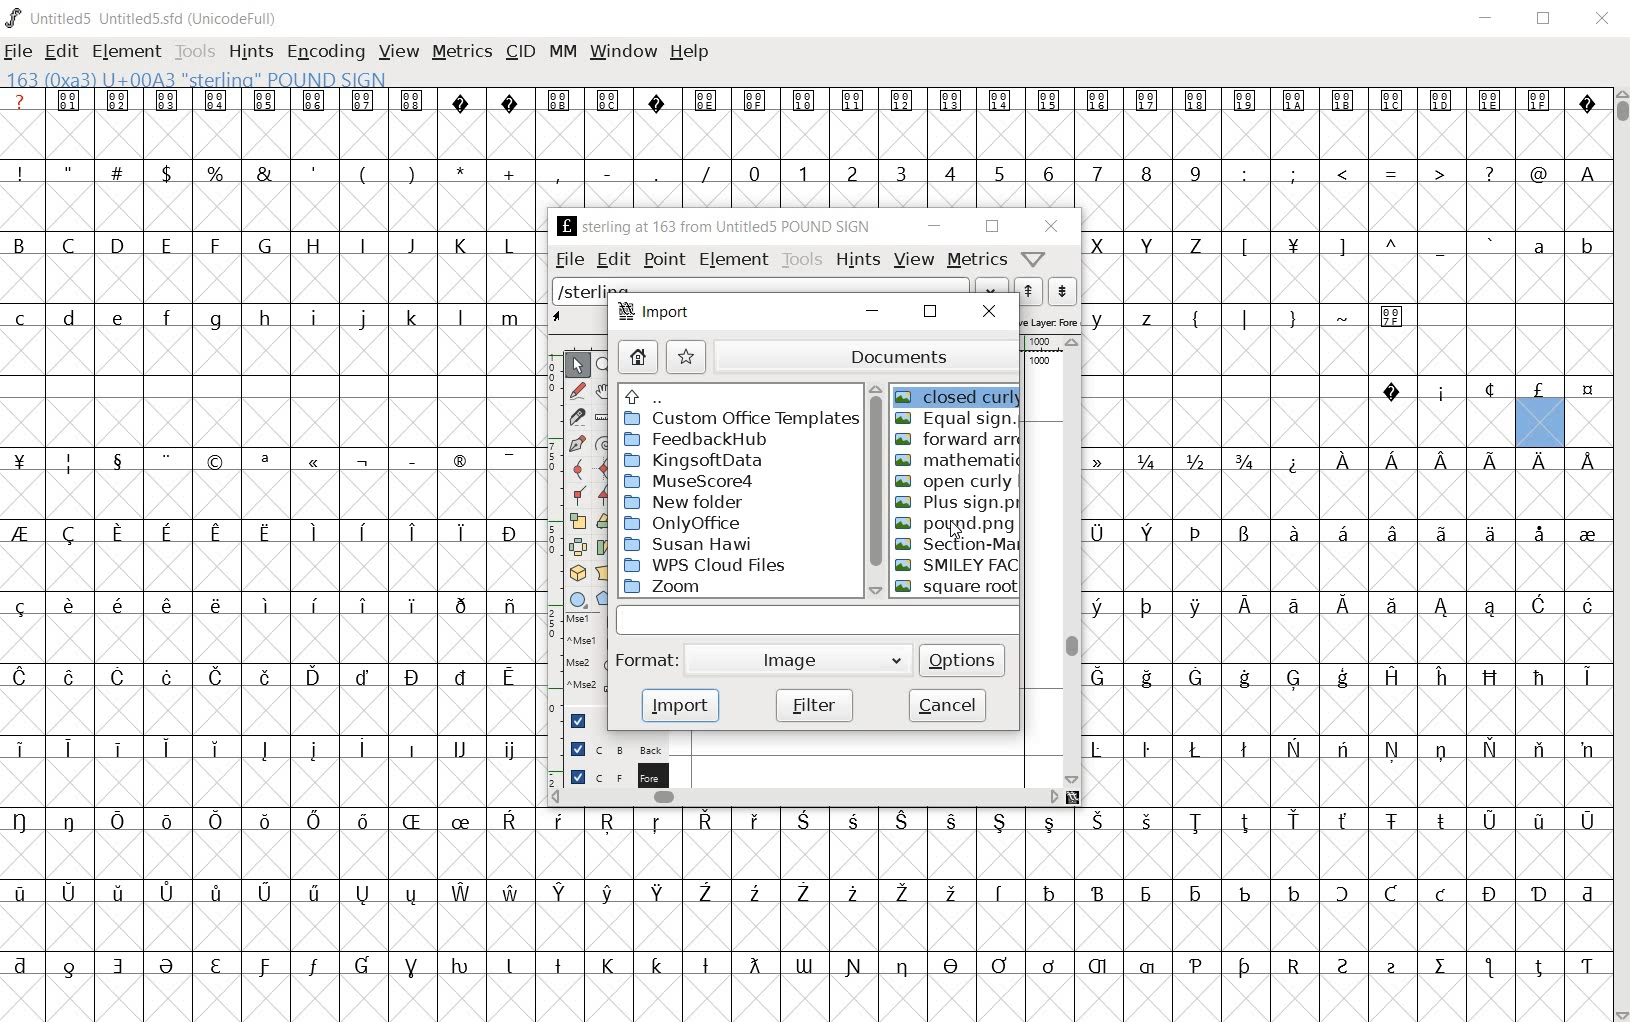 The width and height of the screenshot is (1630, 1022). What do you see at coordinates (657, 964) in the screenshot?
I see `` at bounding box center [657, 964].